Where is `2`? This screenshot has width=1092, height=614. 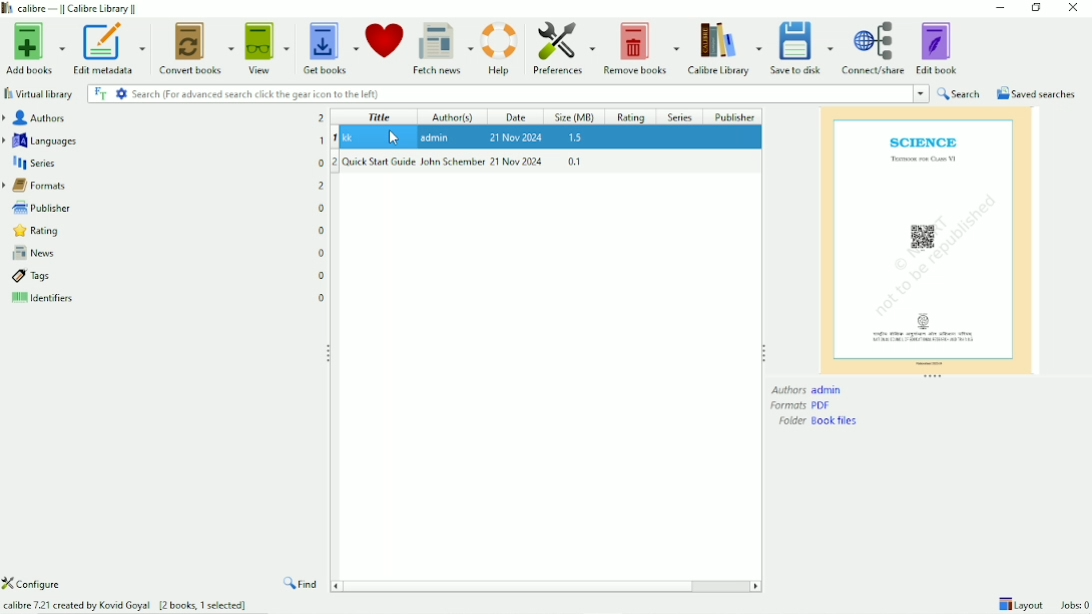
2 is located at coordinates (335, 162).